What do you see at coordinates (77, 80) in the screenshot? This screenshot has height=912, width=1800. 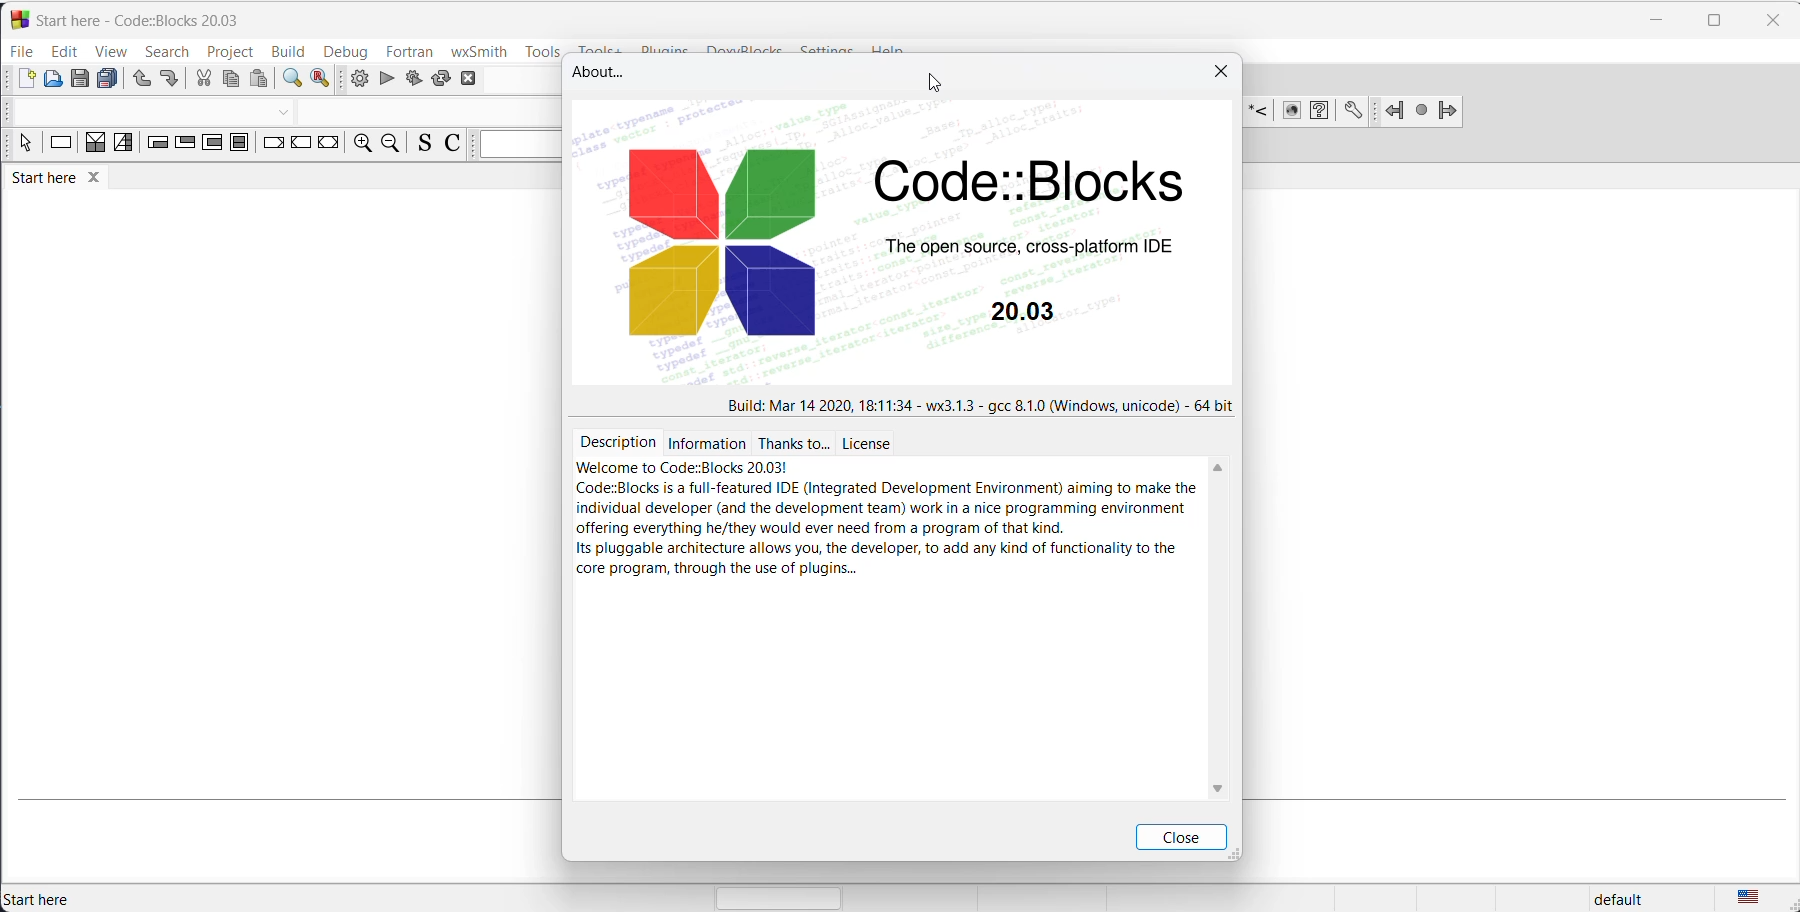 I see `save` at bounding box center [77, 80].